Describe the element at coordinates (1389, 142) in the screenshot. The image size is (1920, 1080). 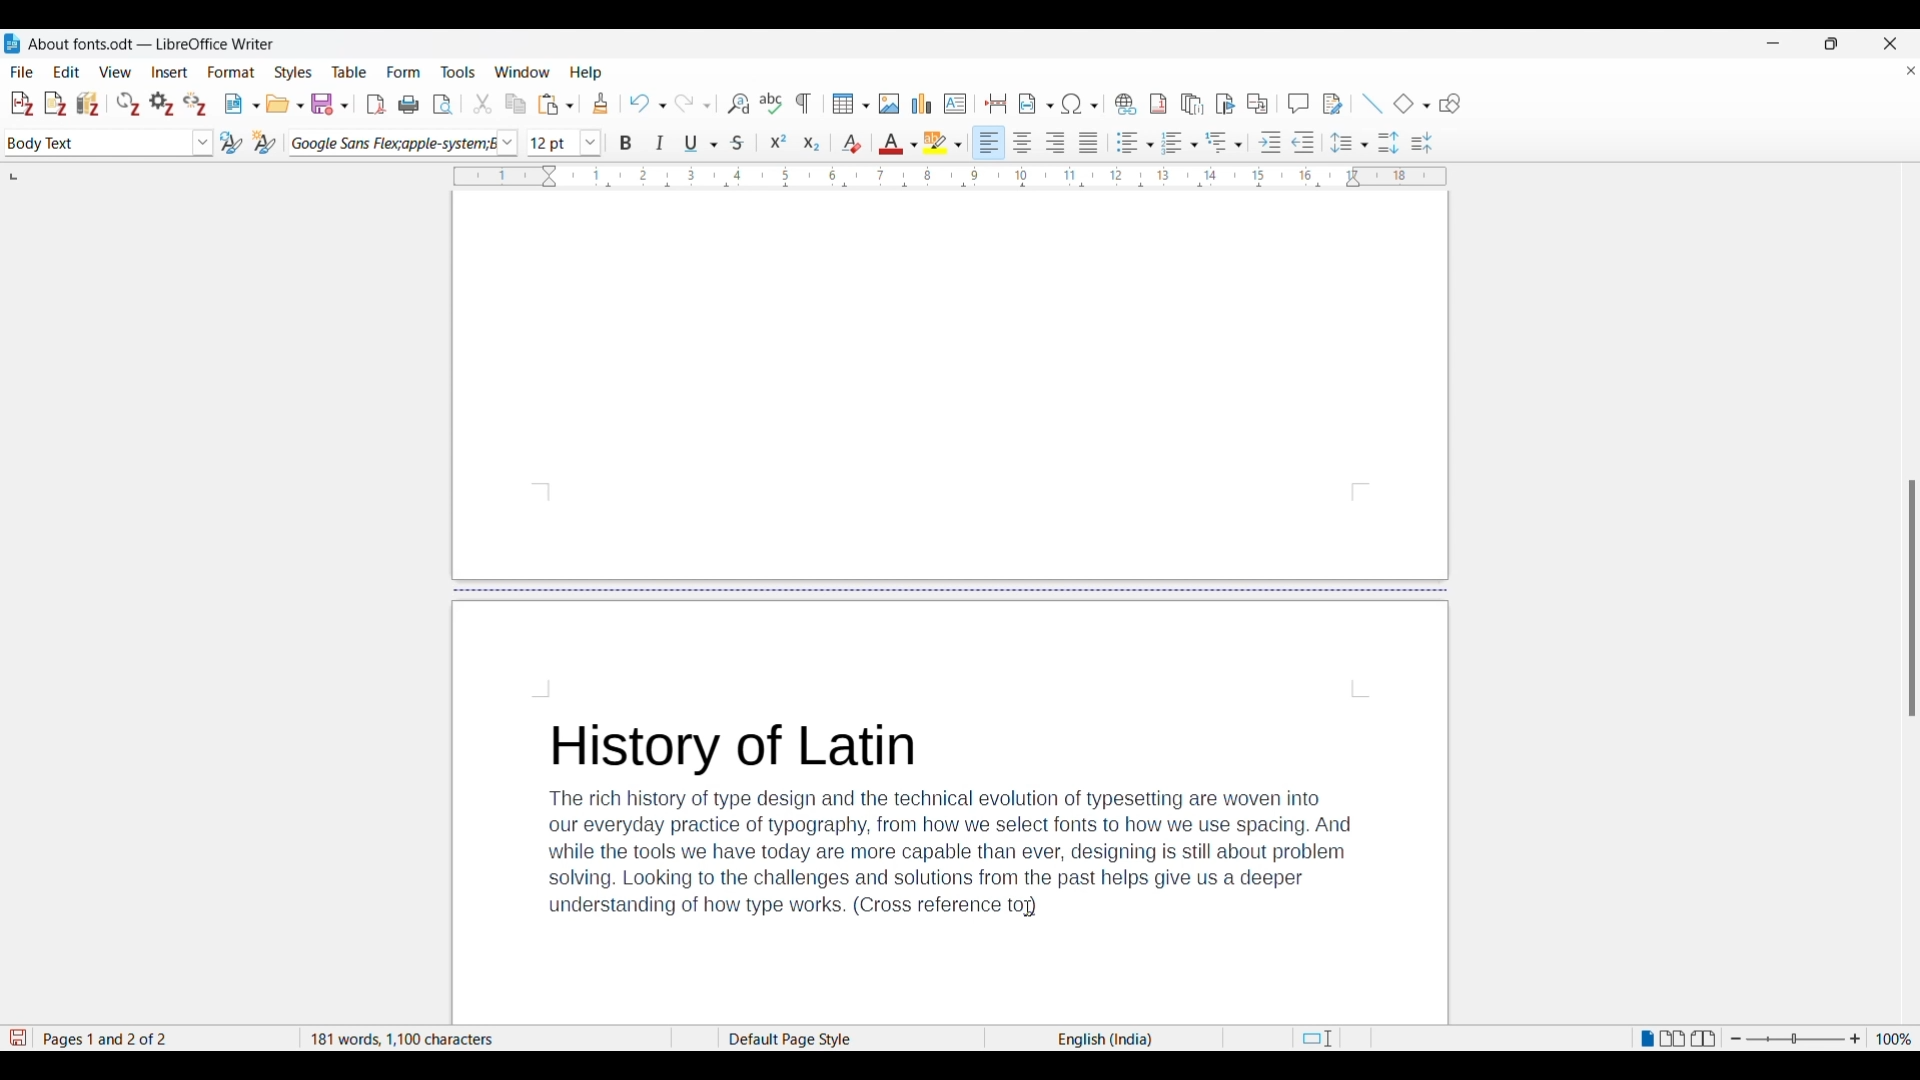
I see `Increase paragraph spacing` at that location.